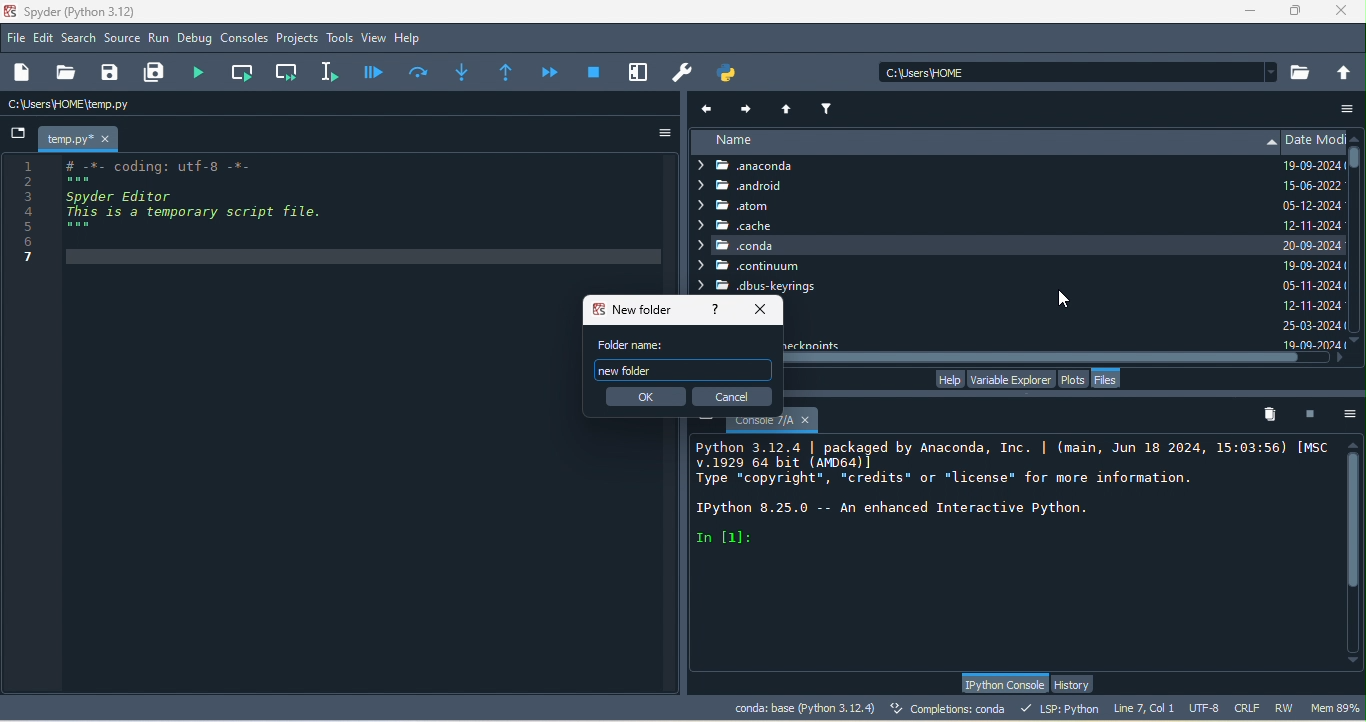 Image resolution: width=1366 pixels, height=722 pixels. What do you see at coordinates (80, 139) in the screenshot?
I see `temp` at bounding box center [80, 139].